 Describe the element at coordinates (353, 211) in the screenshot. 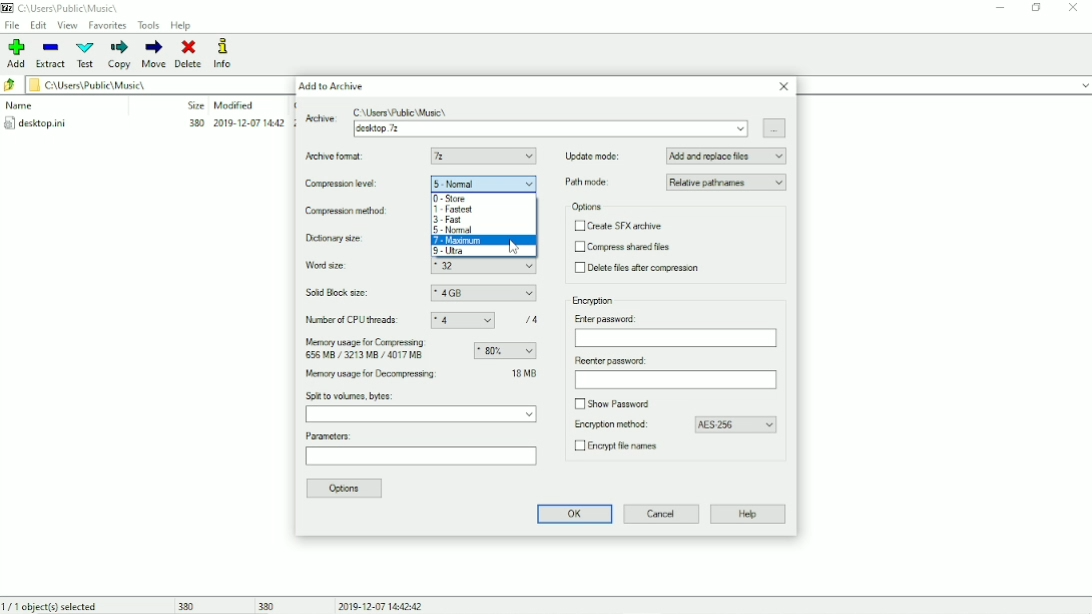

I see `Compression method` at that location.